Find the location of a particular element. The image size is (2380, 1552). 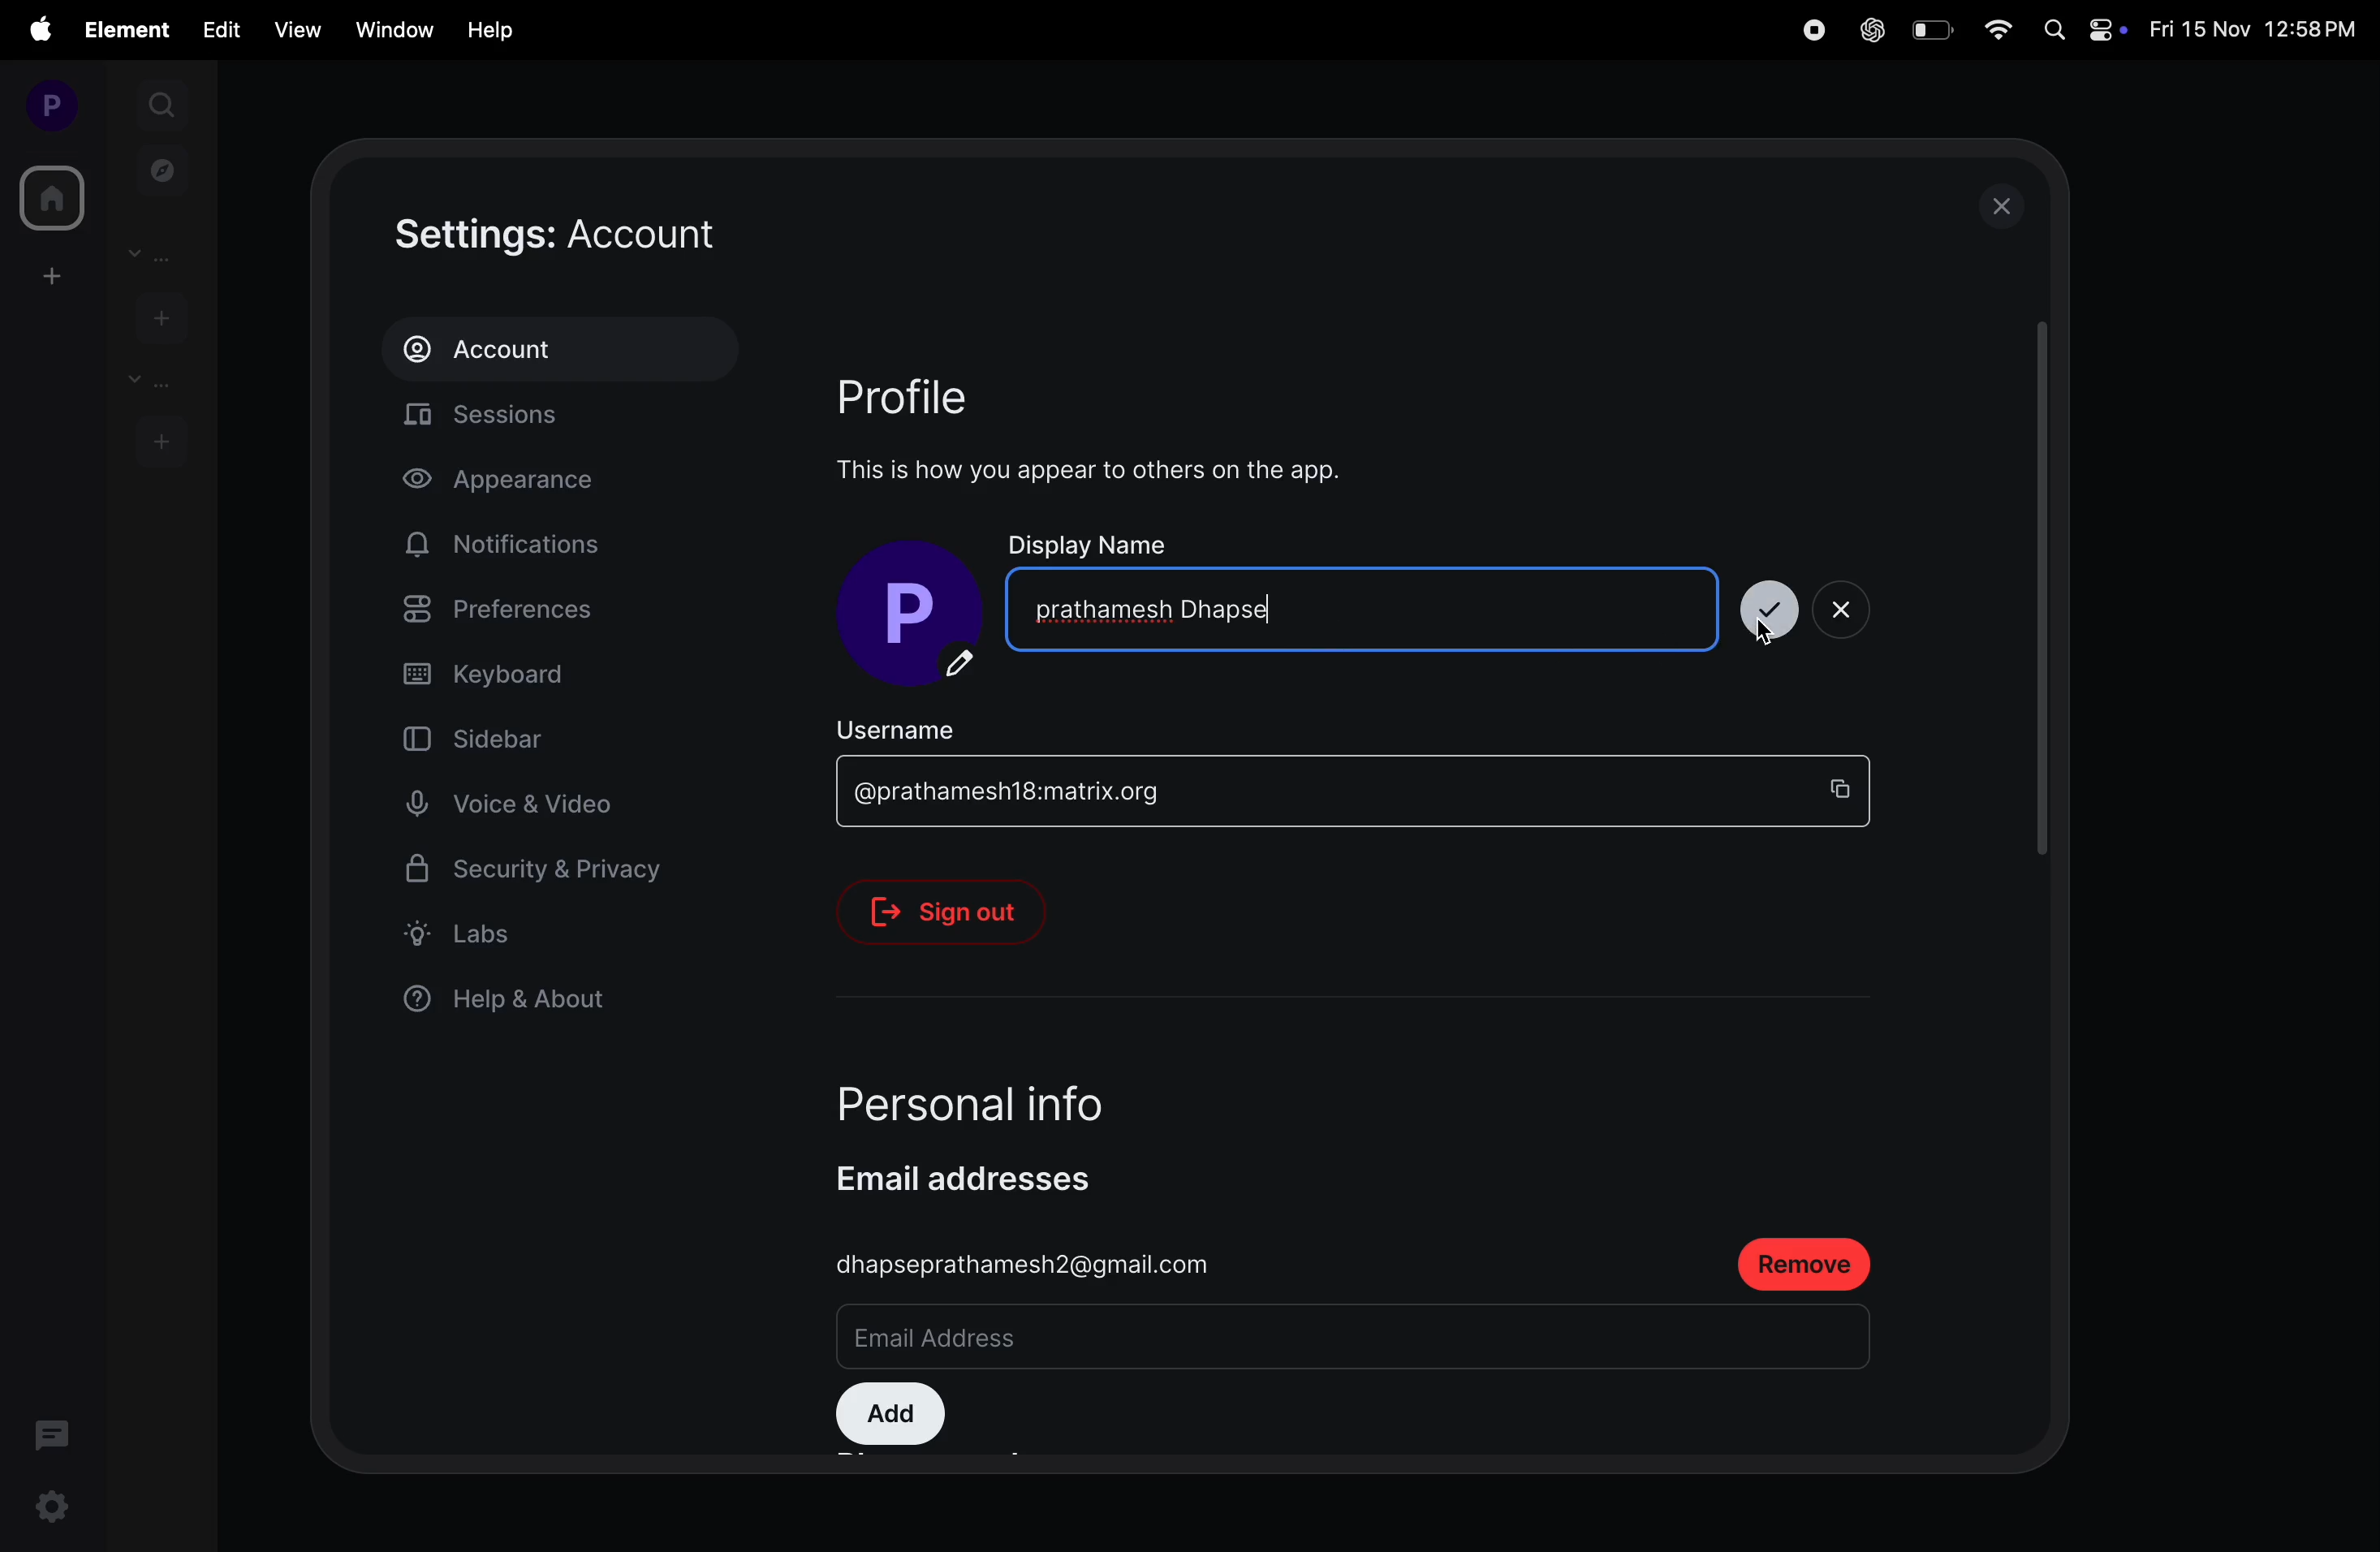

gmail id is located at coordinates (1028, 1264).